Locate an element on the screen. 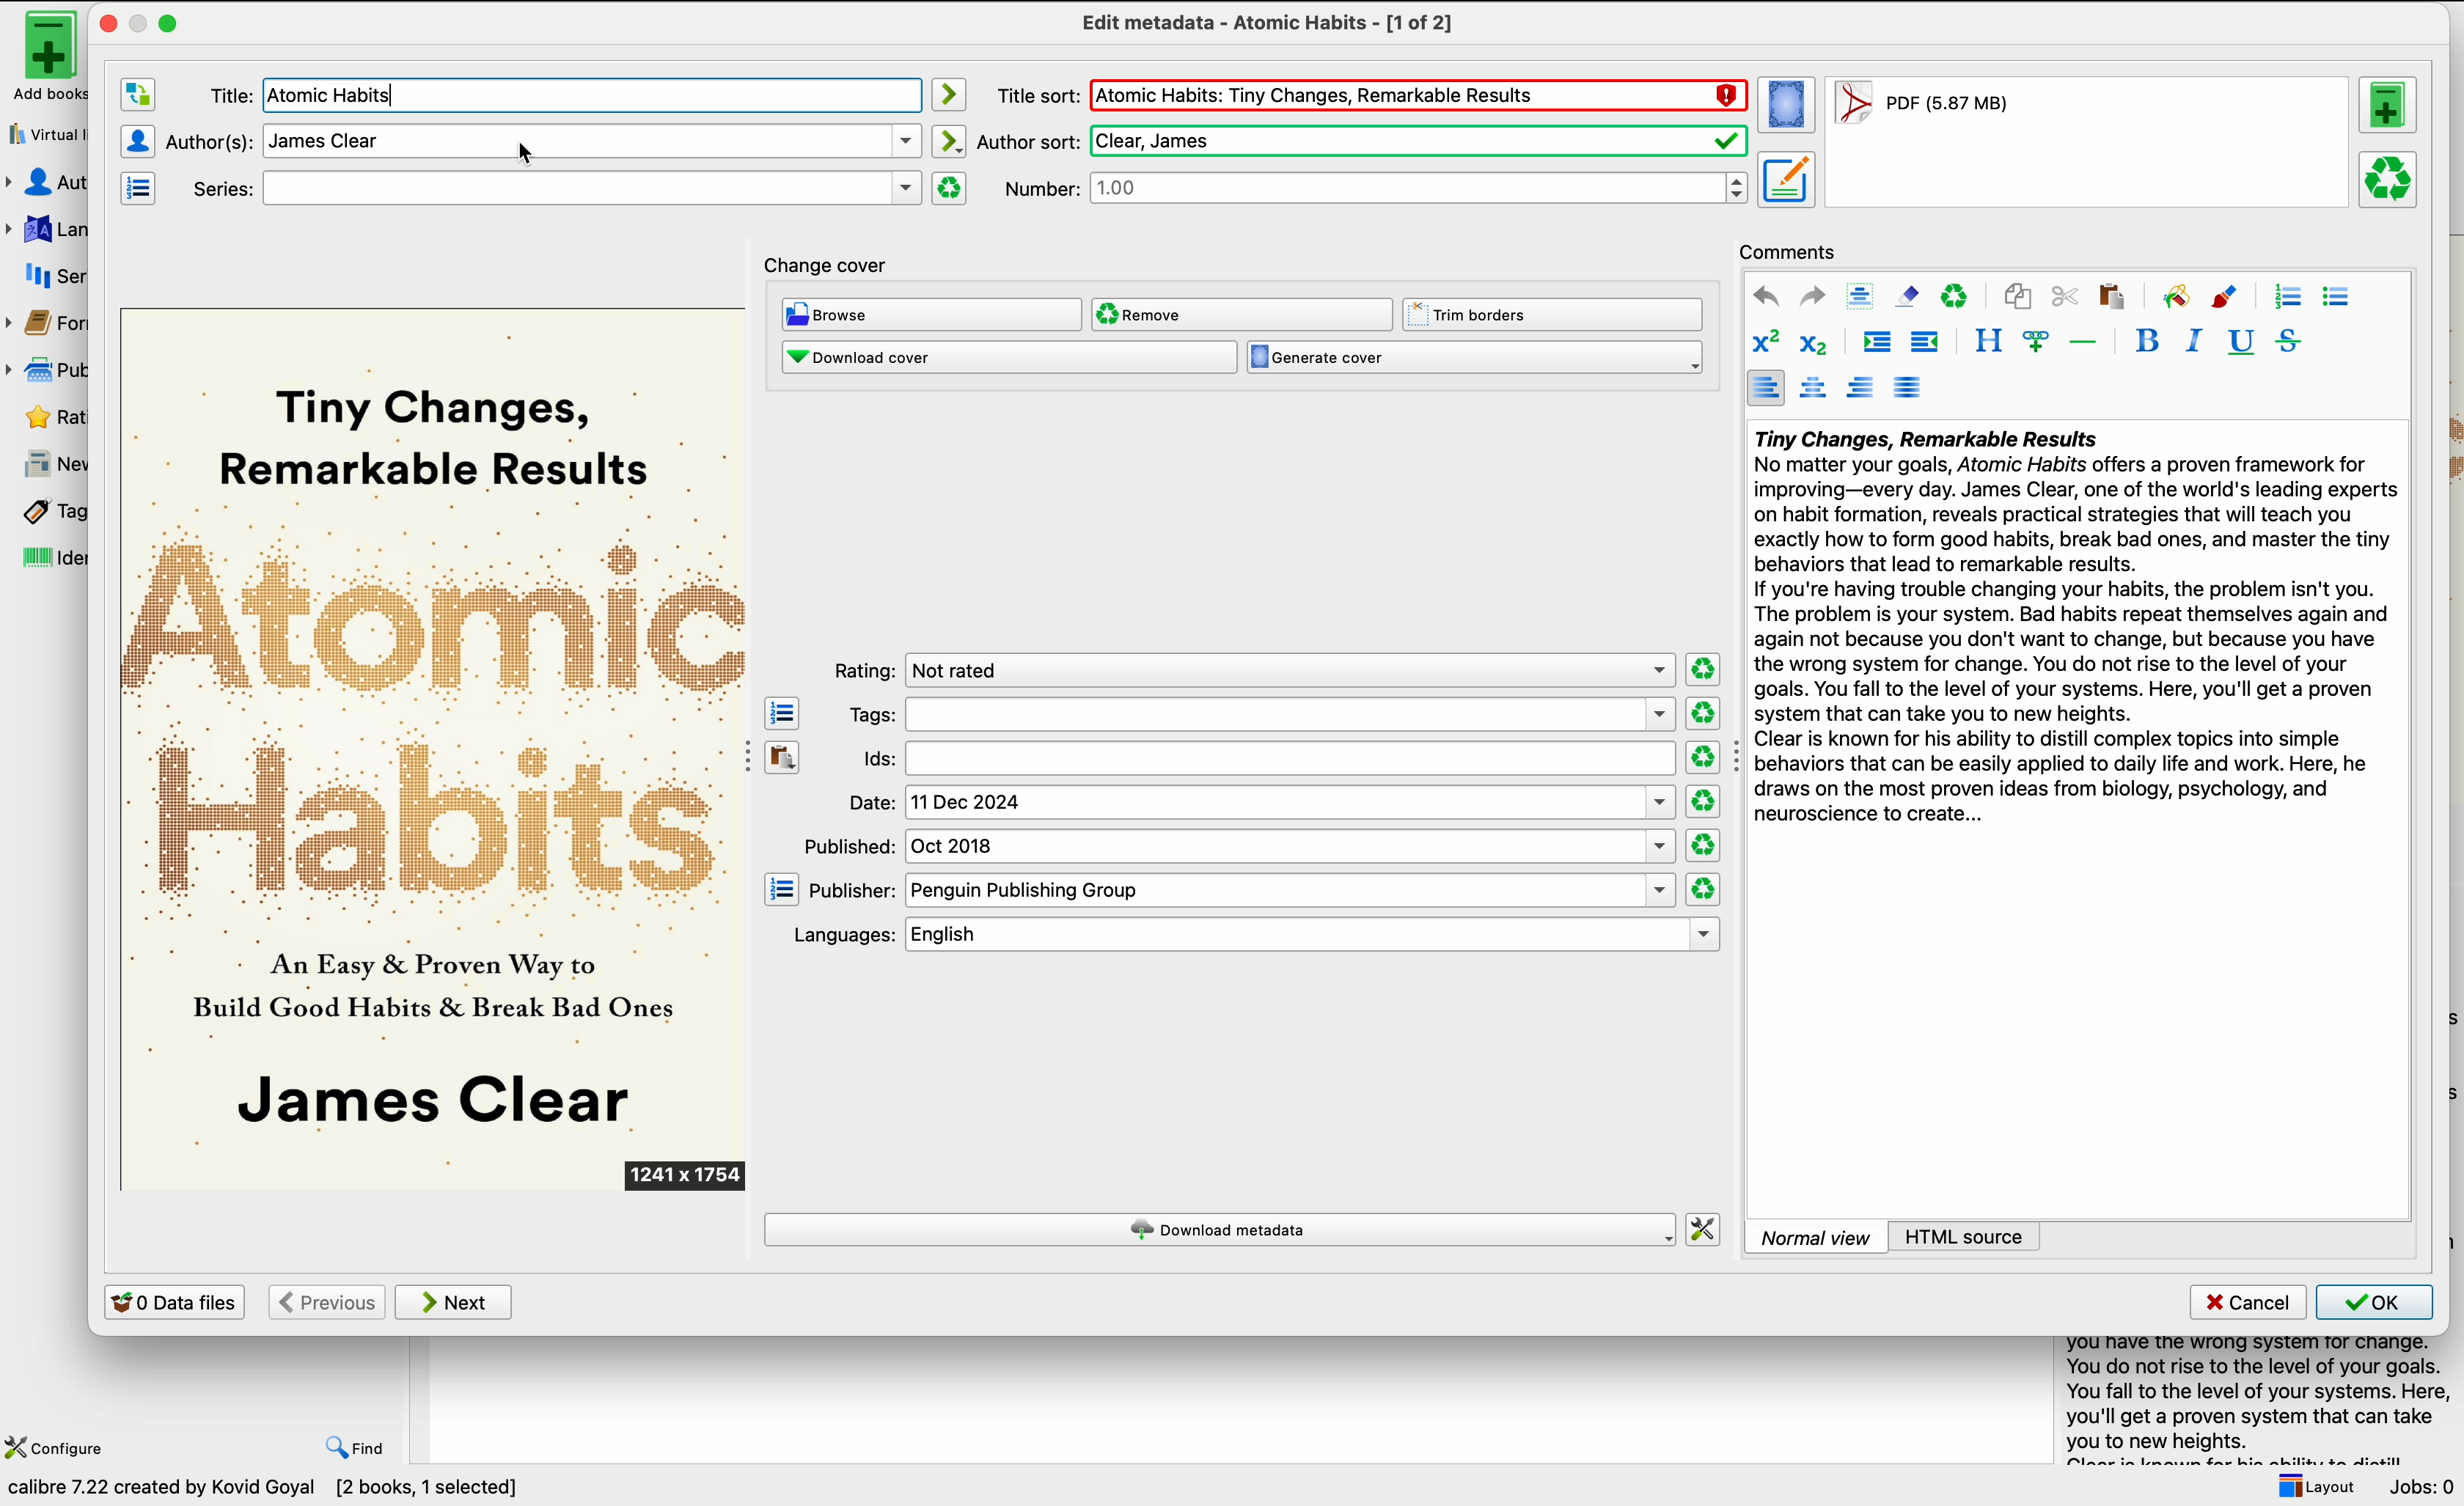  automatically mode icon is located at coordinates (952, 94).